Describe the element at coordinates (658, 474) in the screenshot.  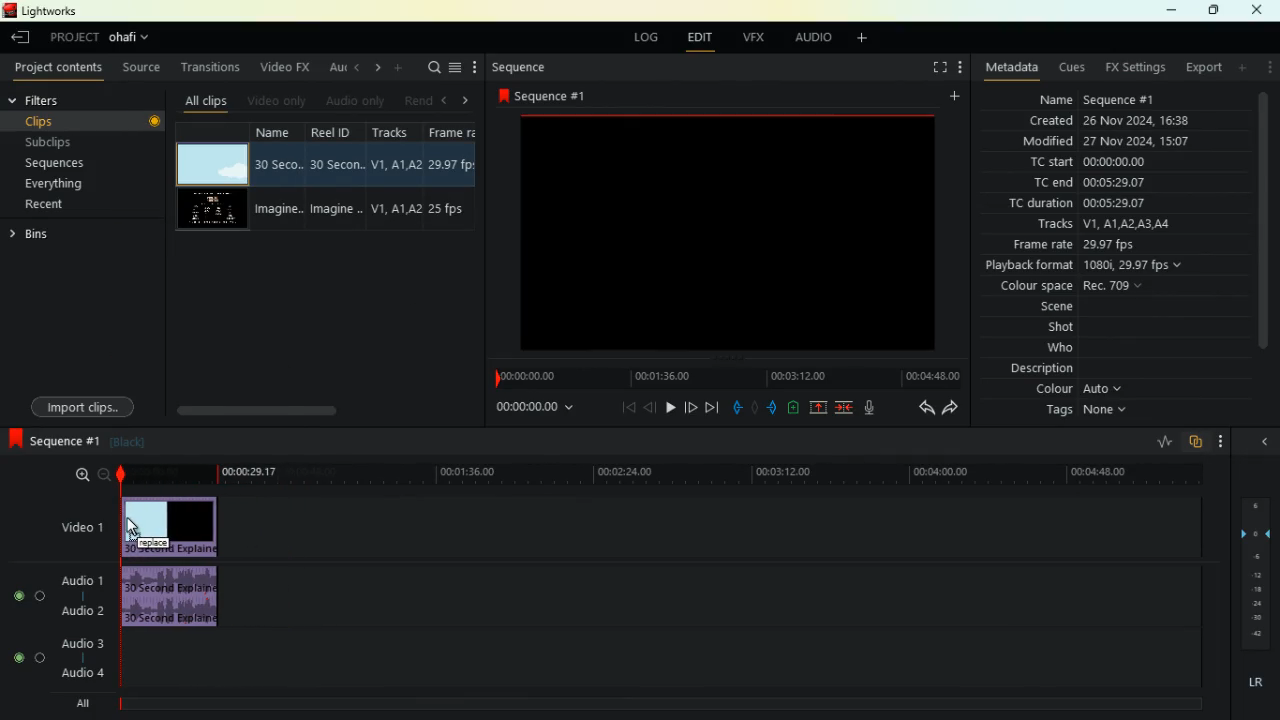
I see `timeline` at that location.